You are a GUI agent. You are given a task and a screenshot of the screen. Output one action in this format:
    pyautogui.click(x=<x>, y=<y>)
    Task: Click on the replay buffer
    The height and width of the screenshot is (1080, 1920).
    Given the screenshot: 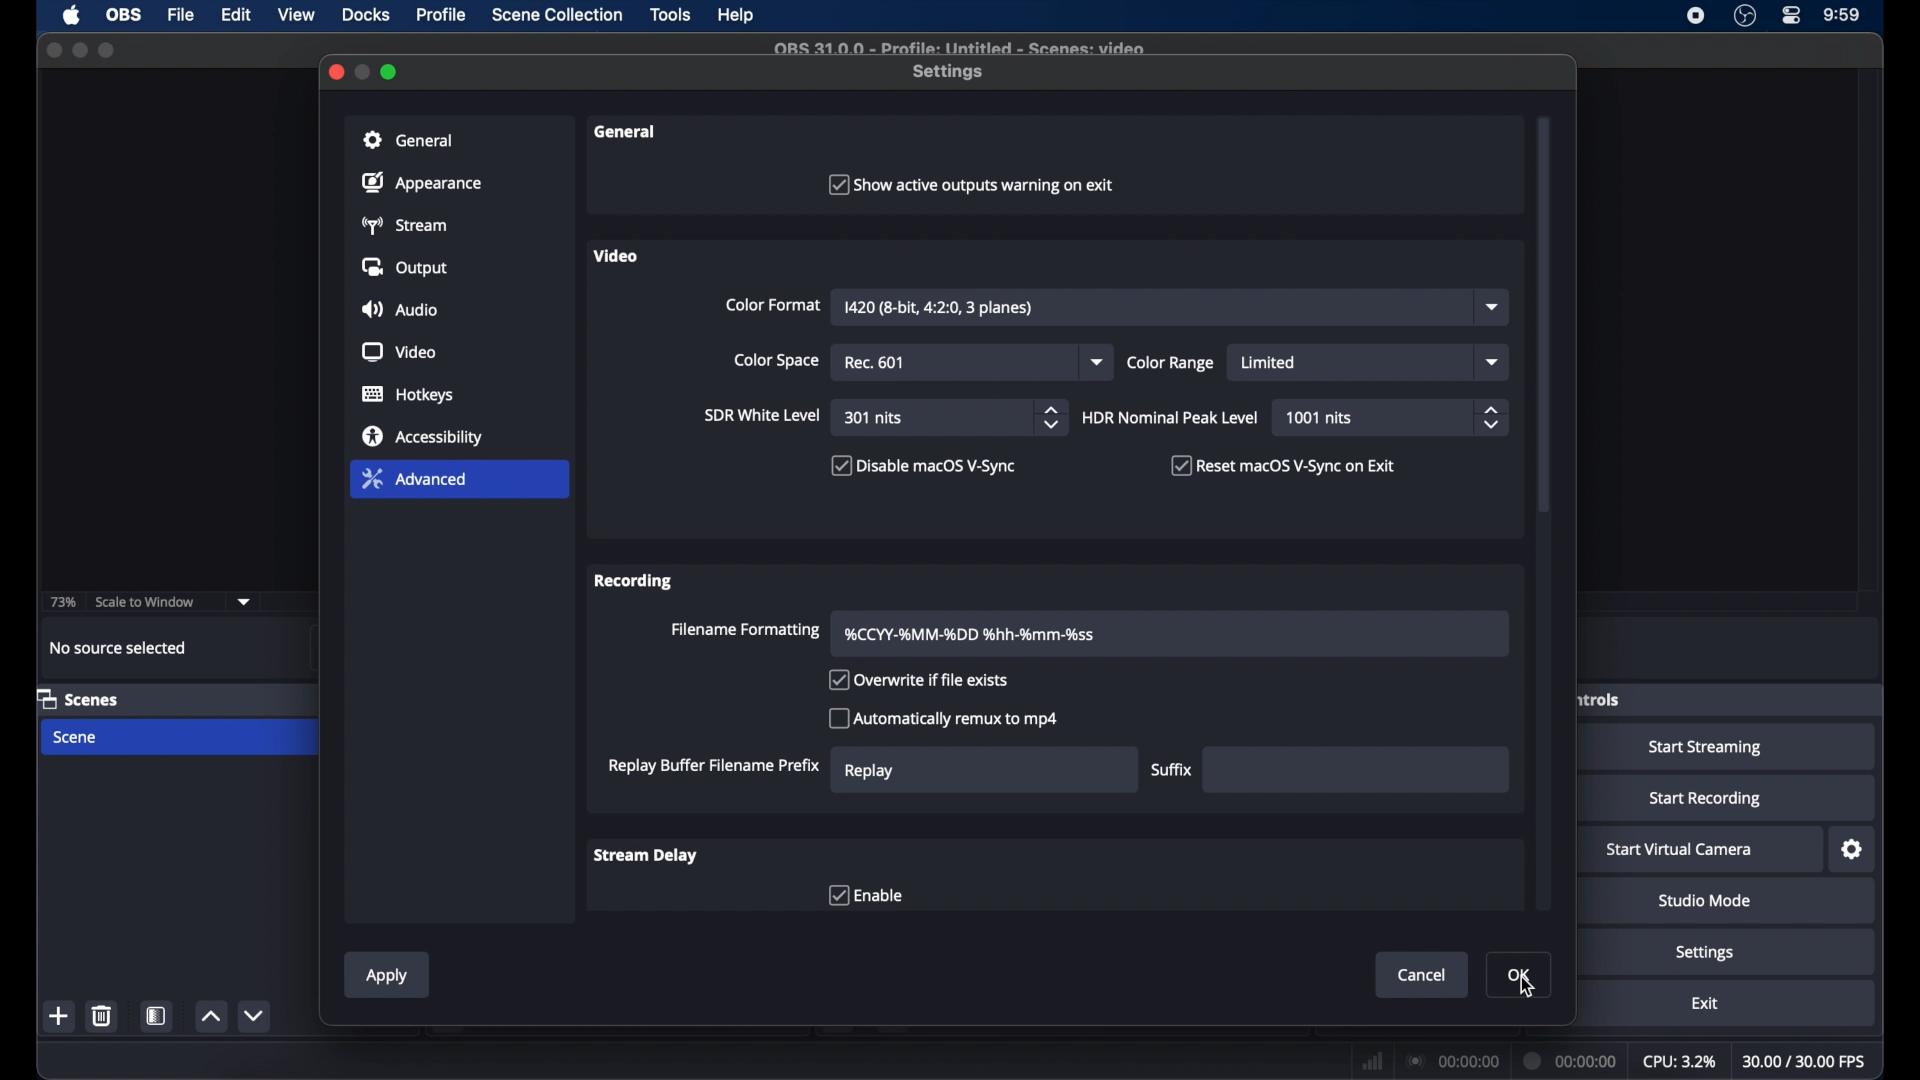 What is the action you would take?
    pyautogui.click(x=715, y=766)
    